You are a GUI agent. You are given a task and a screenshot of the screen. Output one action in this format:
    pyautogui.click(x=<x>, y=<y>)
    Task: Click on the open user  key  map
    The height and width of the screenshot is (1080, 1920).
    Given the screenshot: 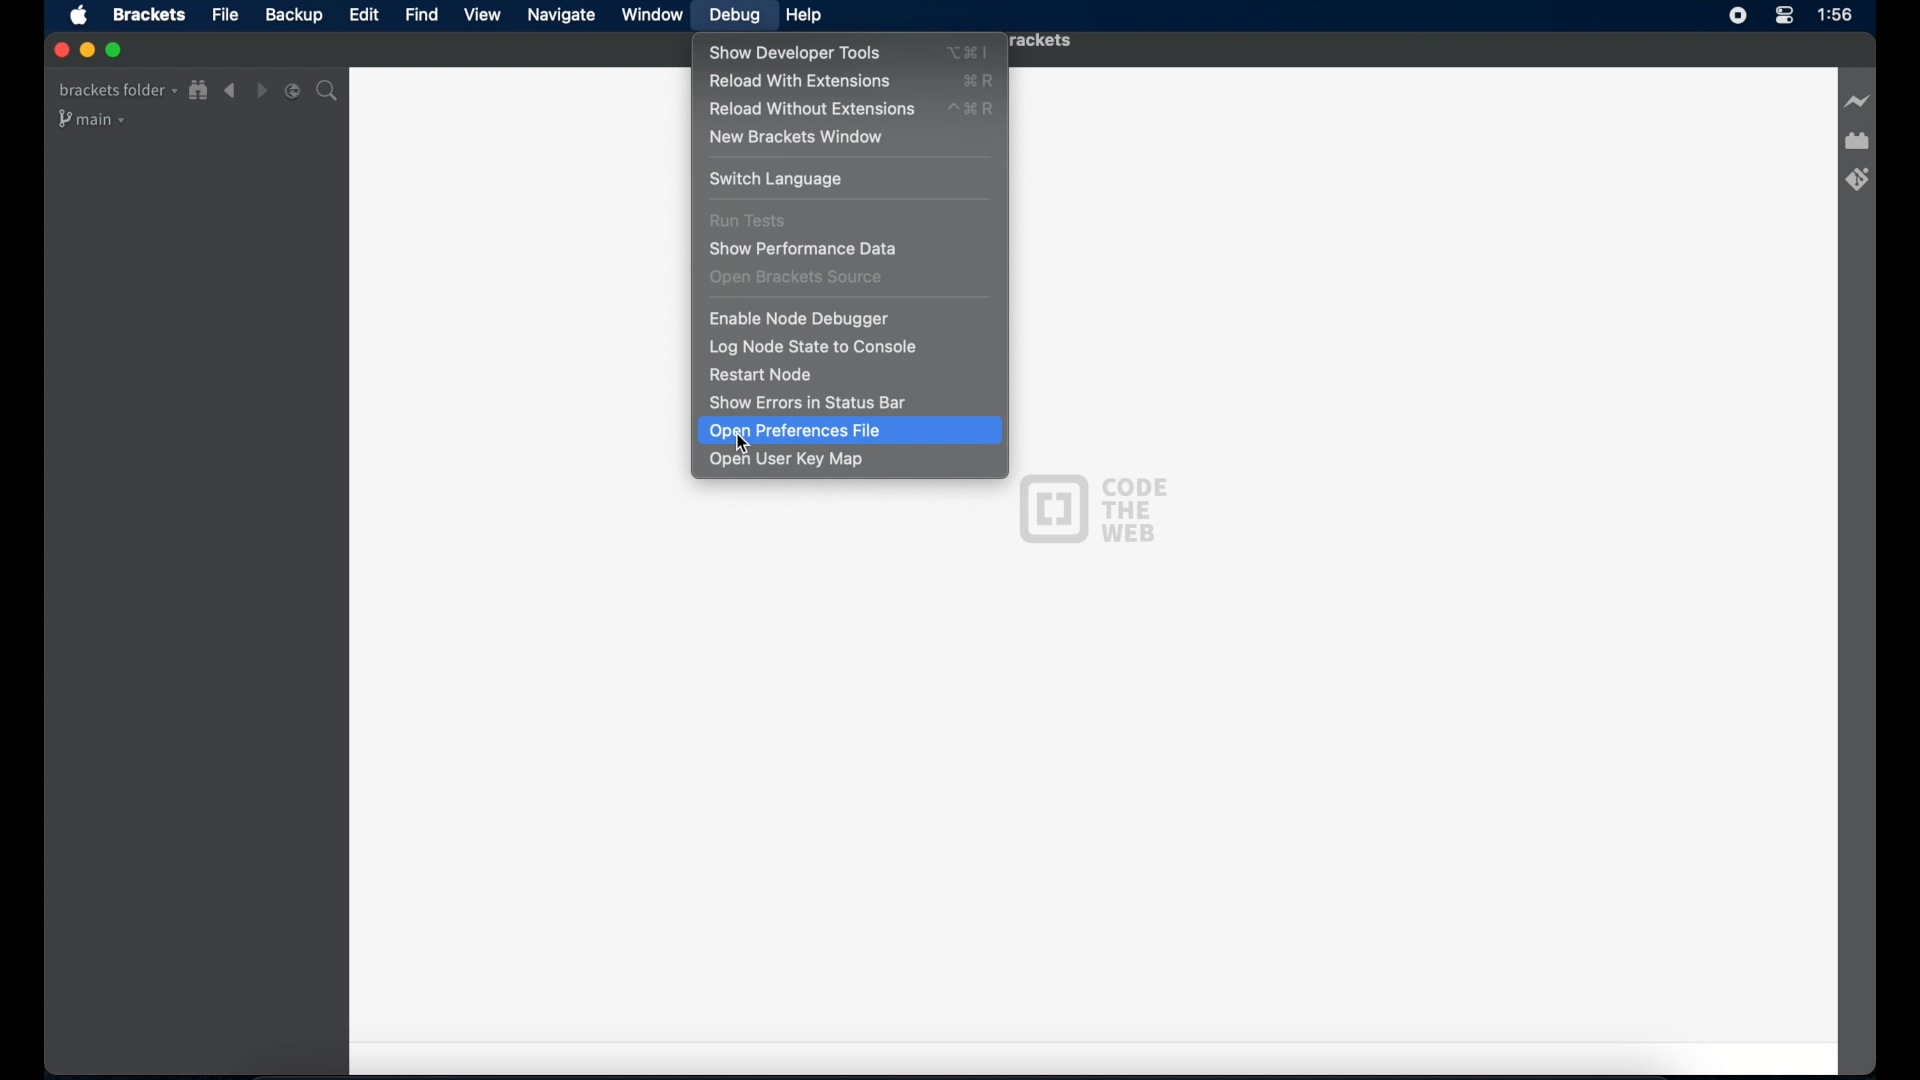 What is the action you would take?
    pyautogui.click(x=787, y=461)
    